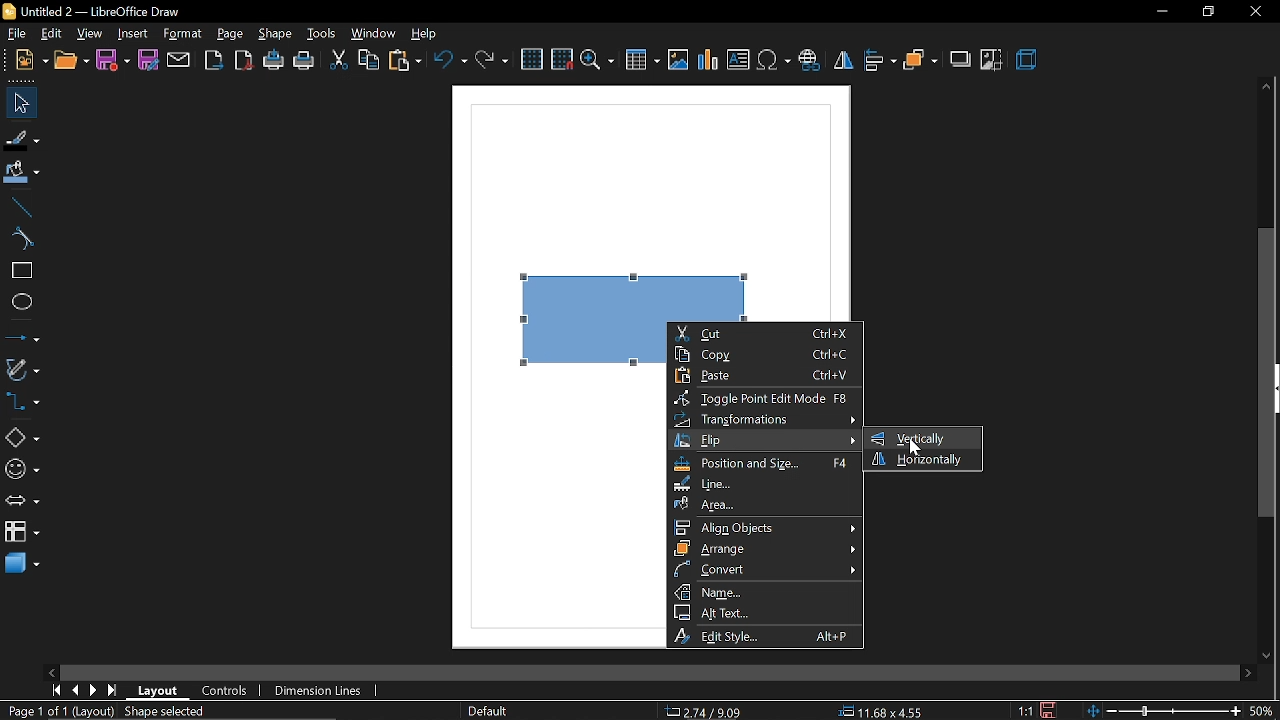  What do you see at coordinates (245, 60) in the screenshot?
I see `export as pdf` at bounding box center [245, 60].